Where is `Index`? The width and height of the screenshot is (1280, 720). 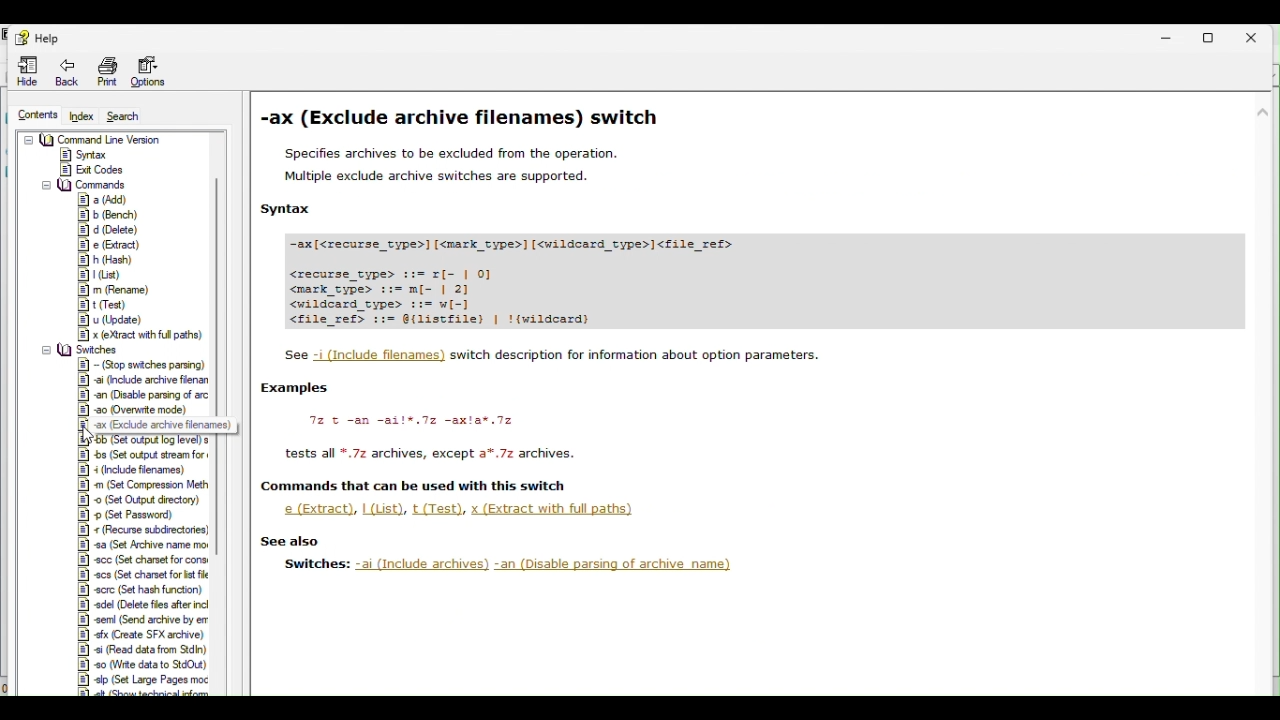 Index is located at coordinates (80, 117).